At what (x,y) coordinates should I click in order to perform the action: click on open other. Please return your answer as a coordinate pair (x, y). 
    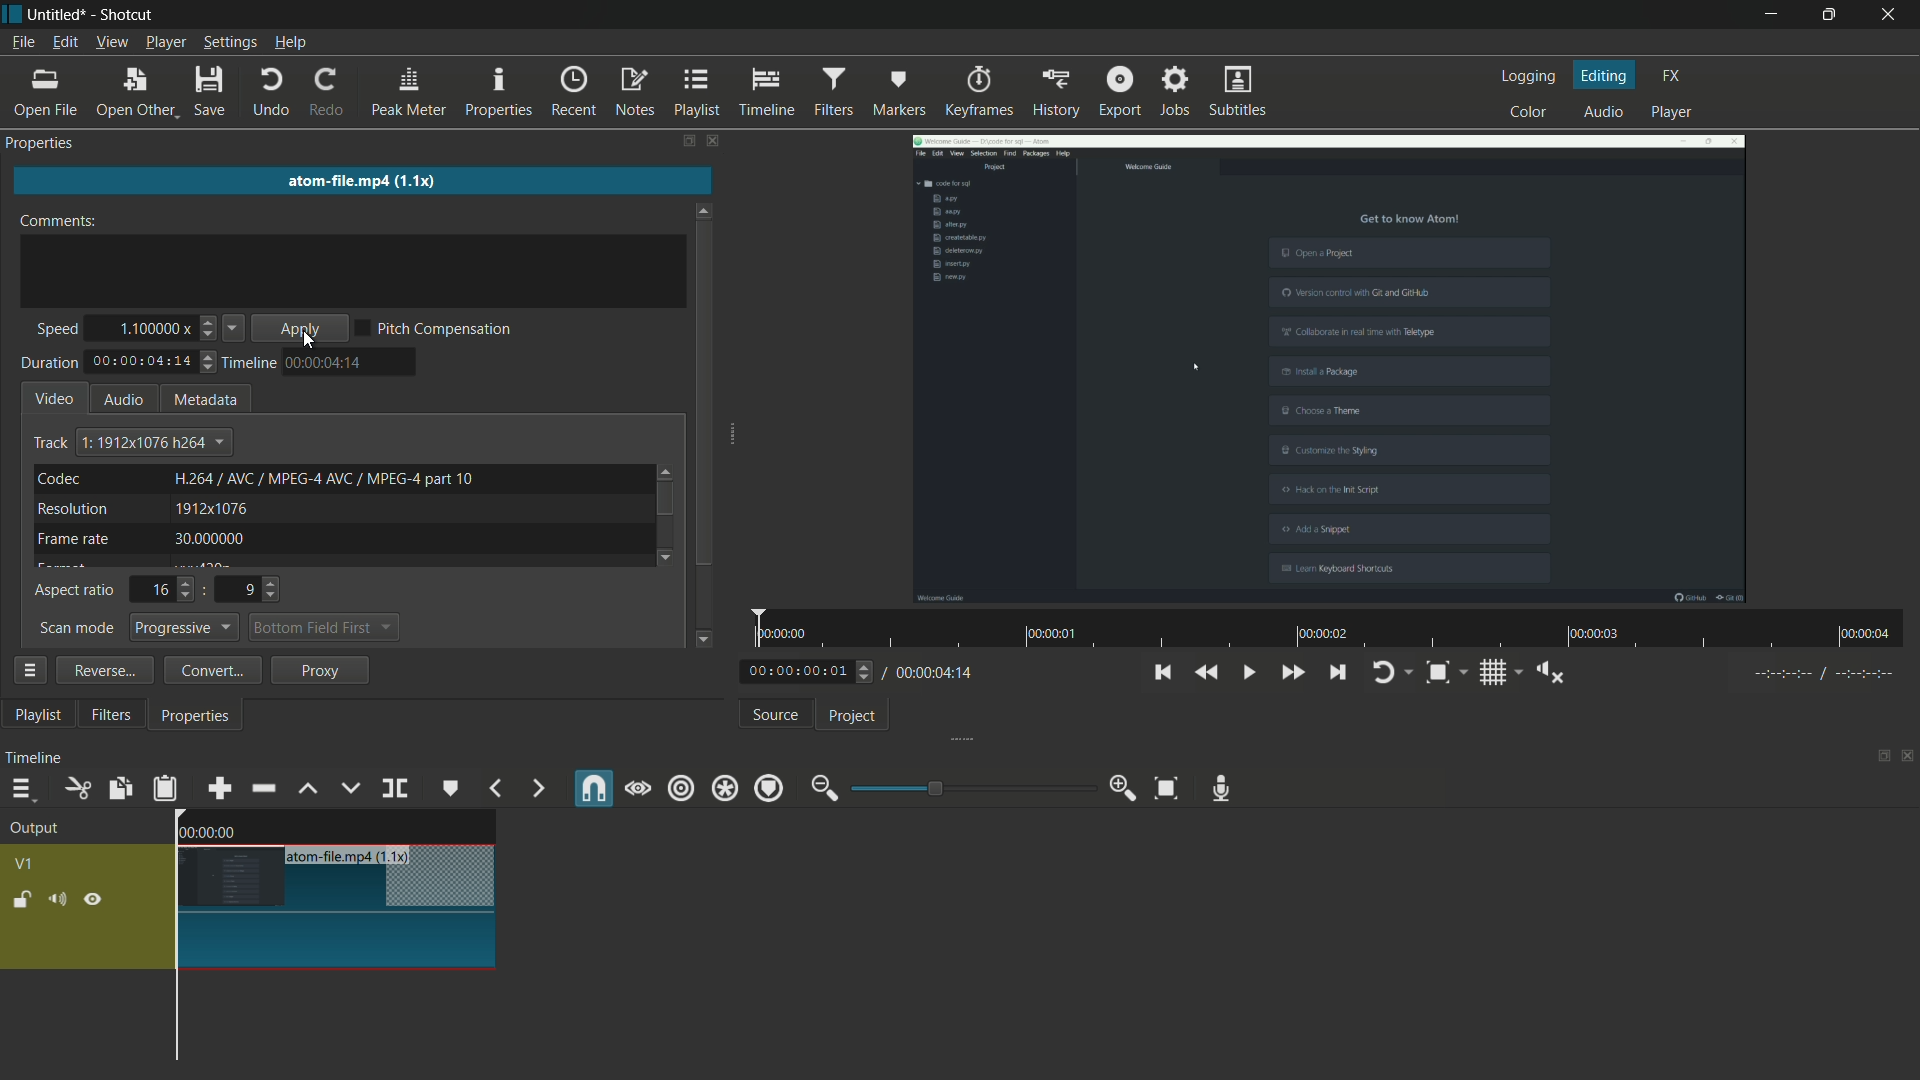
    Looking at the image, I should click on (133, 93).